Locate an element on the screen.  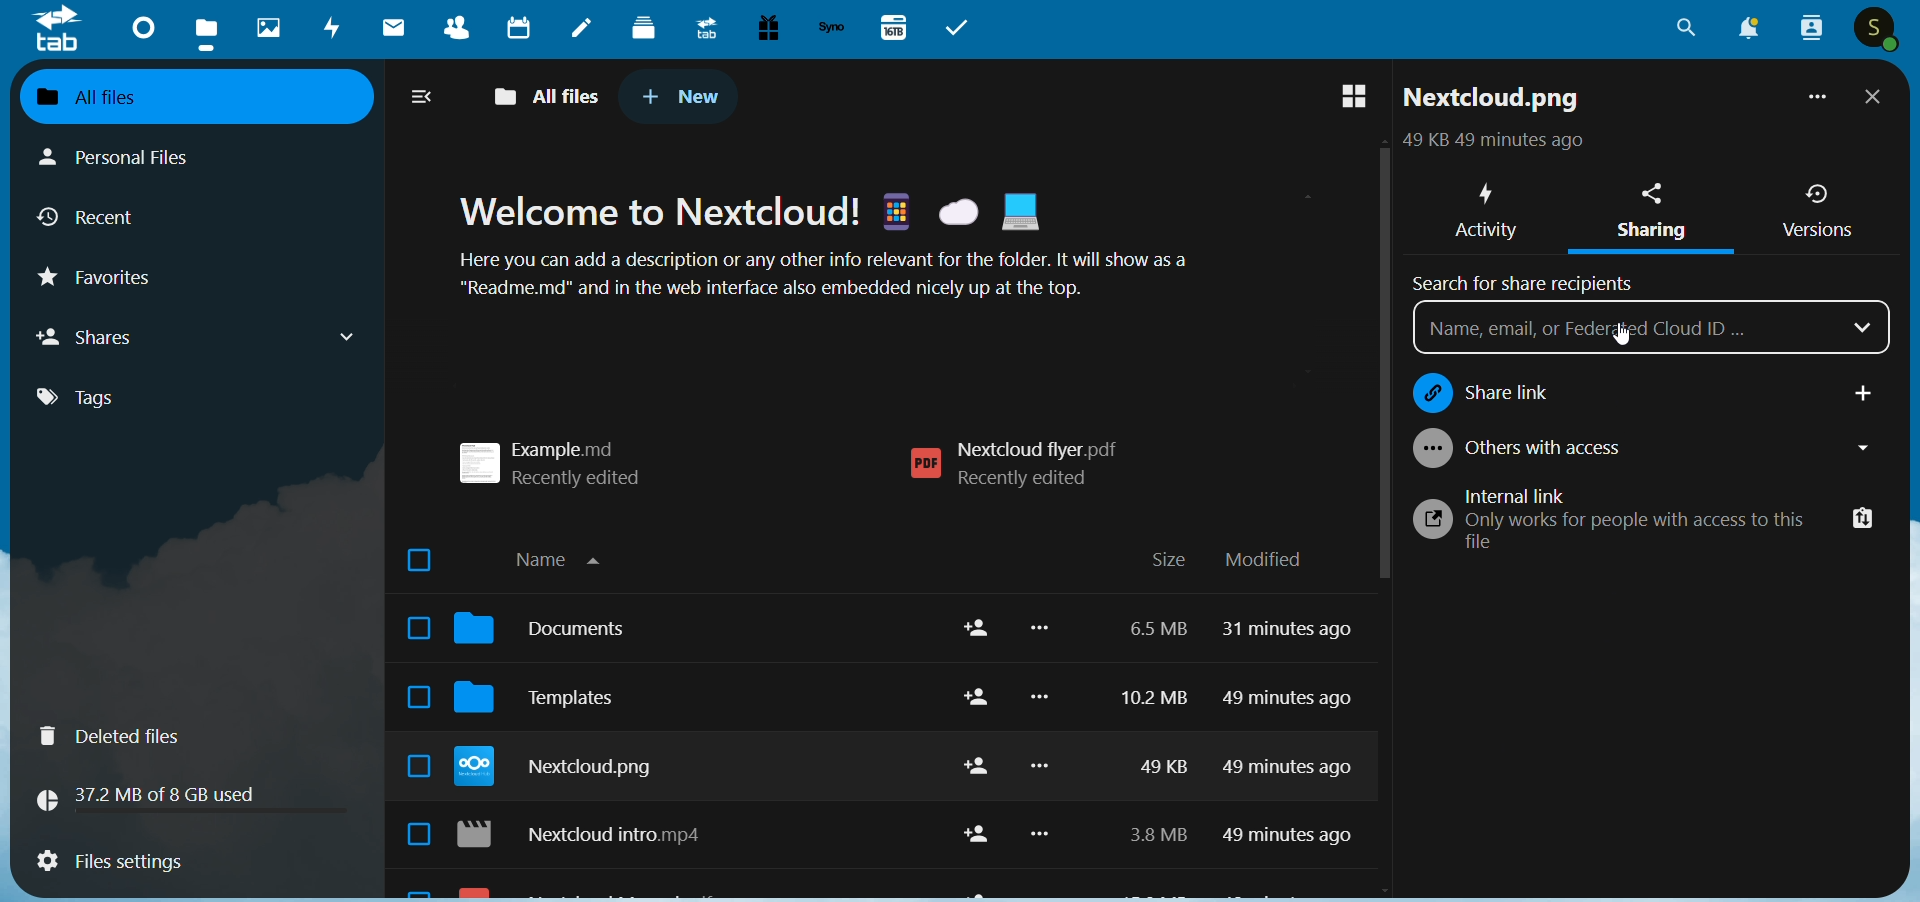
task is located at coordinates (962, 28).